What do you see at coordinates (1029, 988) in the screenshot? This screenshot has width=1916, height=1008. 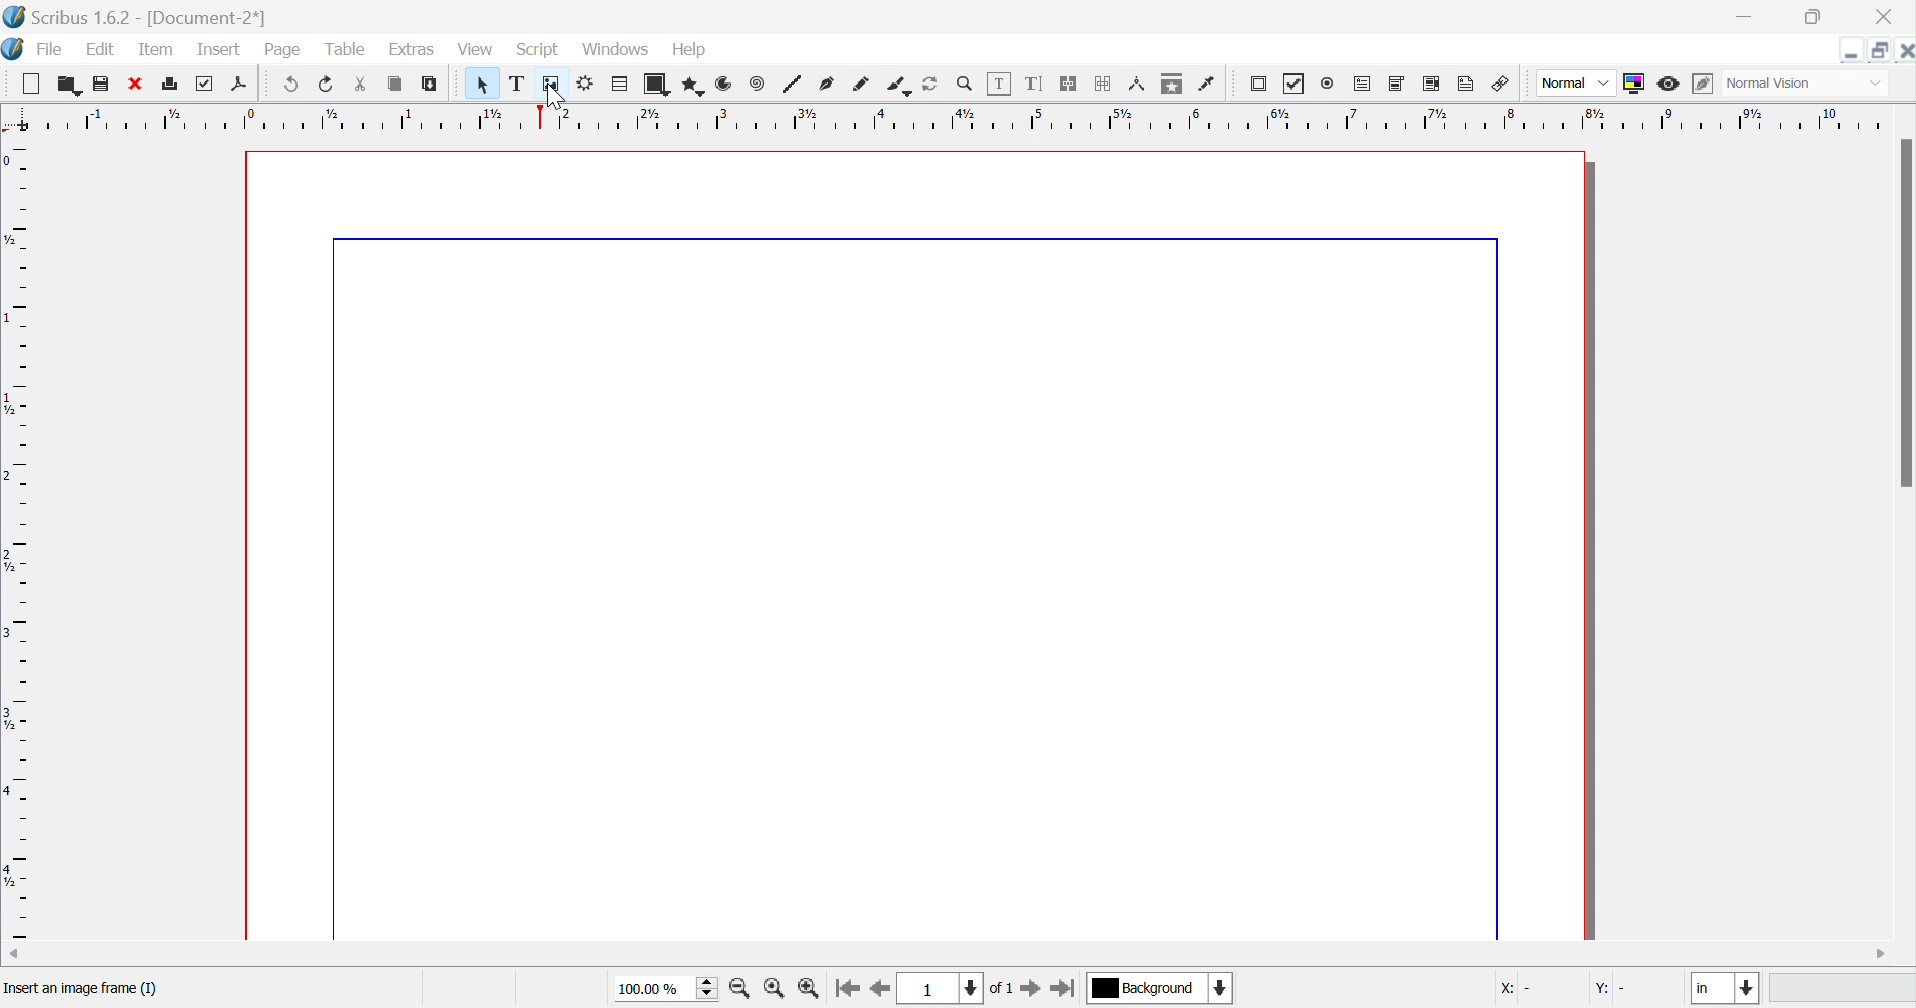 I see `go to next page` at bounding box center [1029, 988].